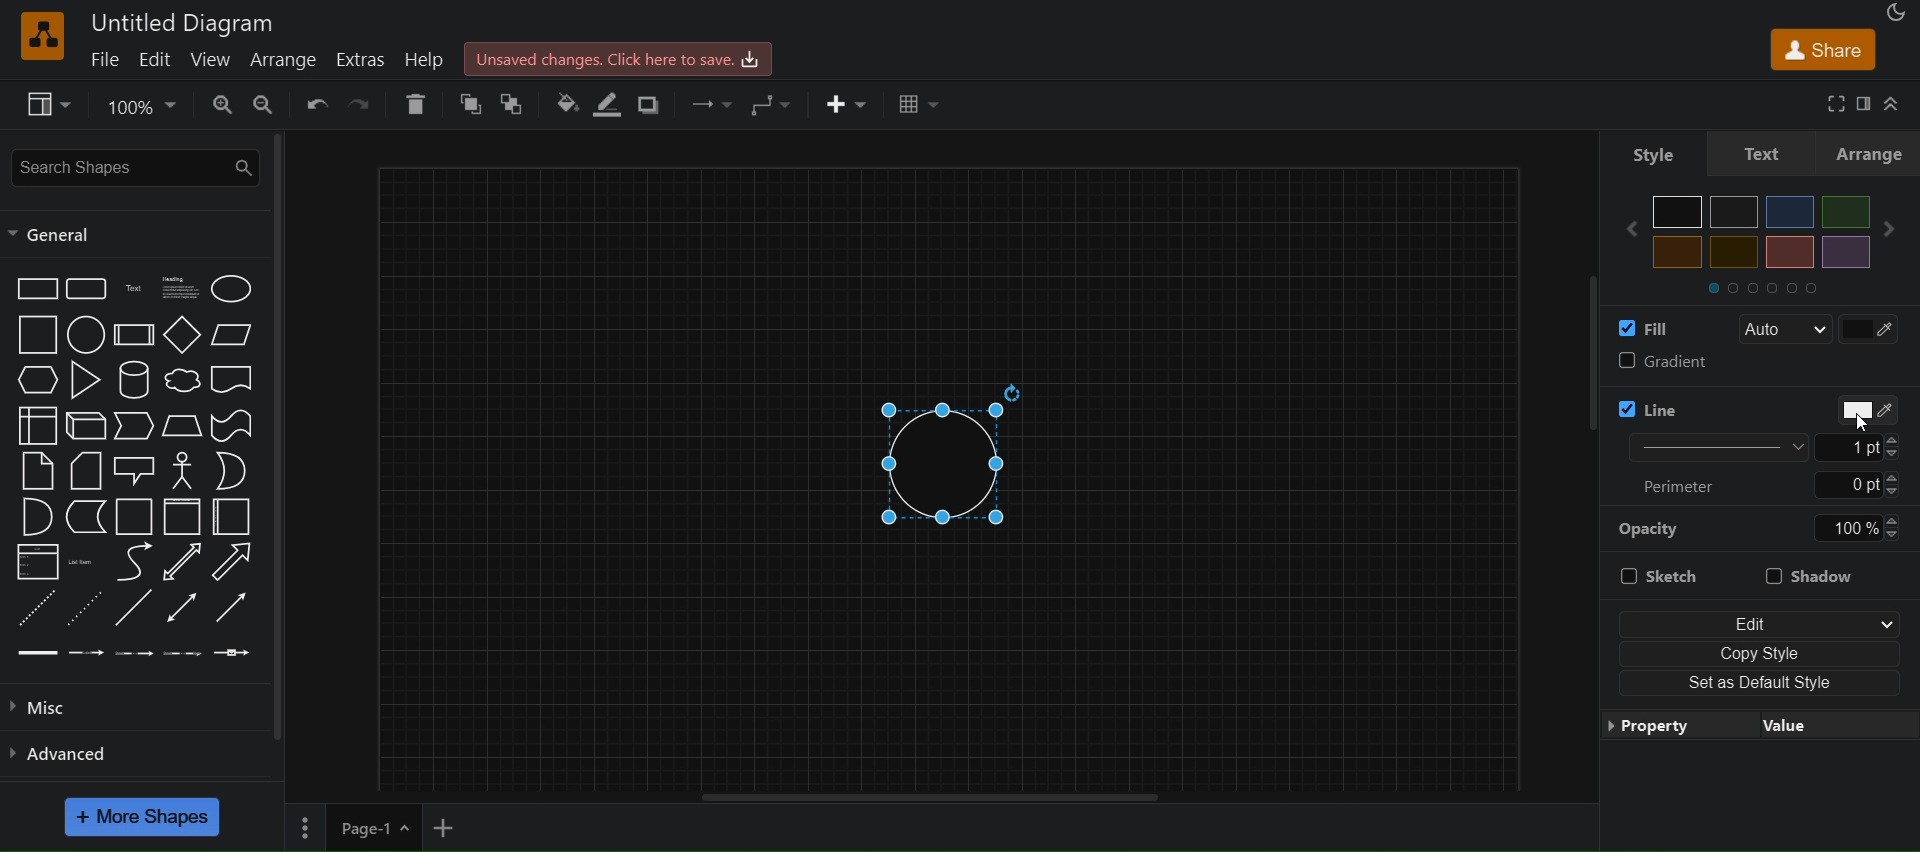 The height and width of the screenshot is (852, 1920). I want to click on perimeter, so click(1688, 485).